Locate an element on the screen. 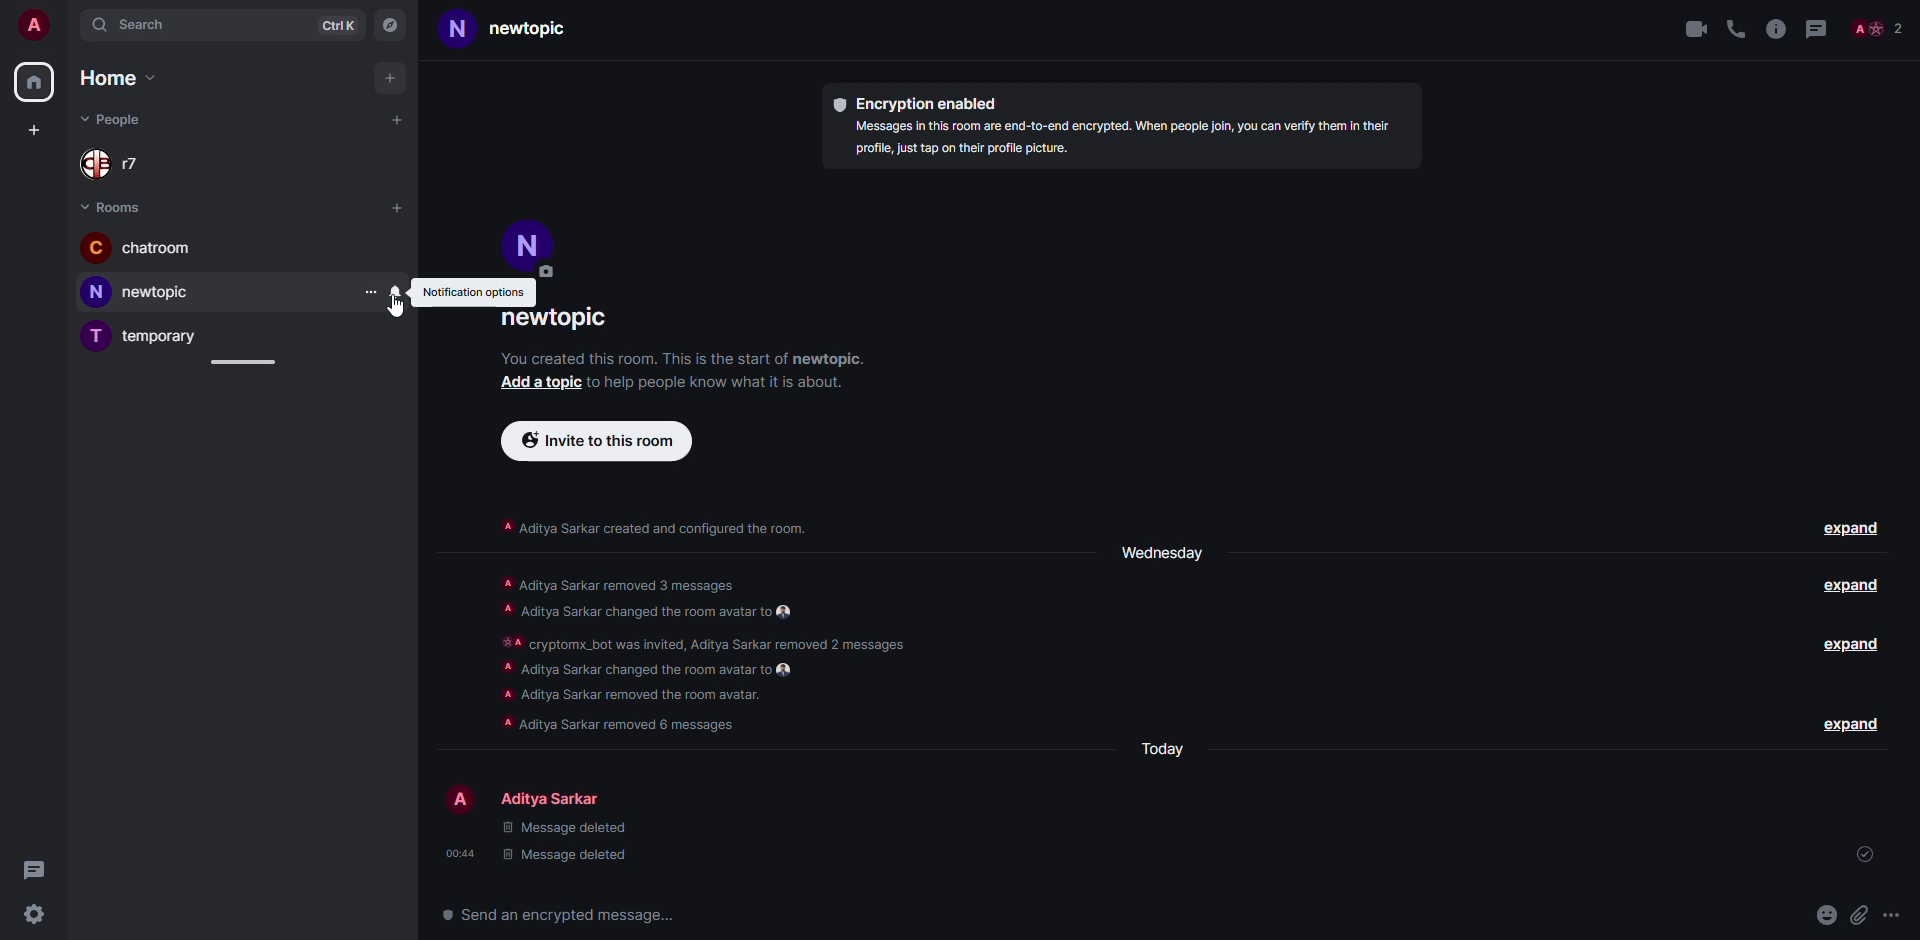 The image size is (1920, 940). emoji is located at coordinates (1826, 913).